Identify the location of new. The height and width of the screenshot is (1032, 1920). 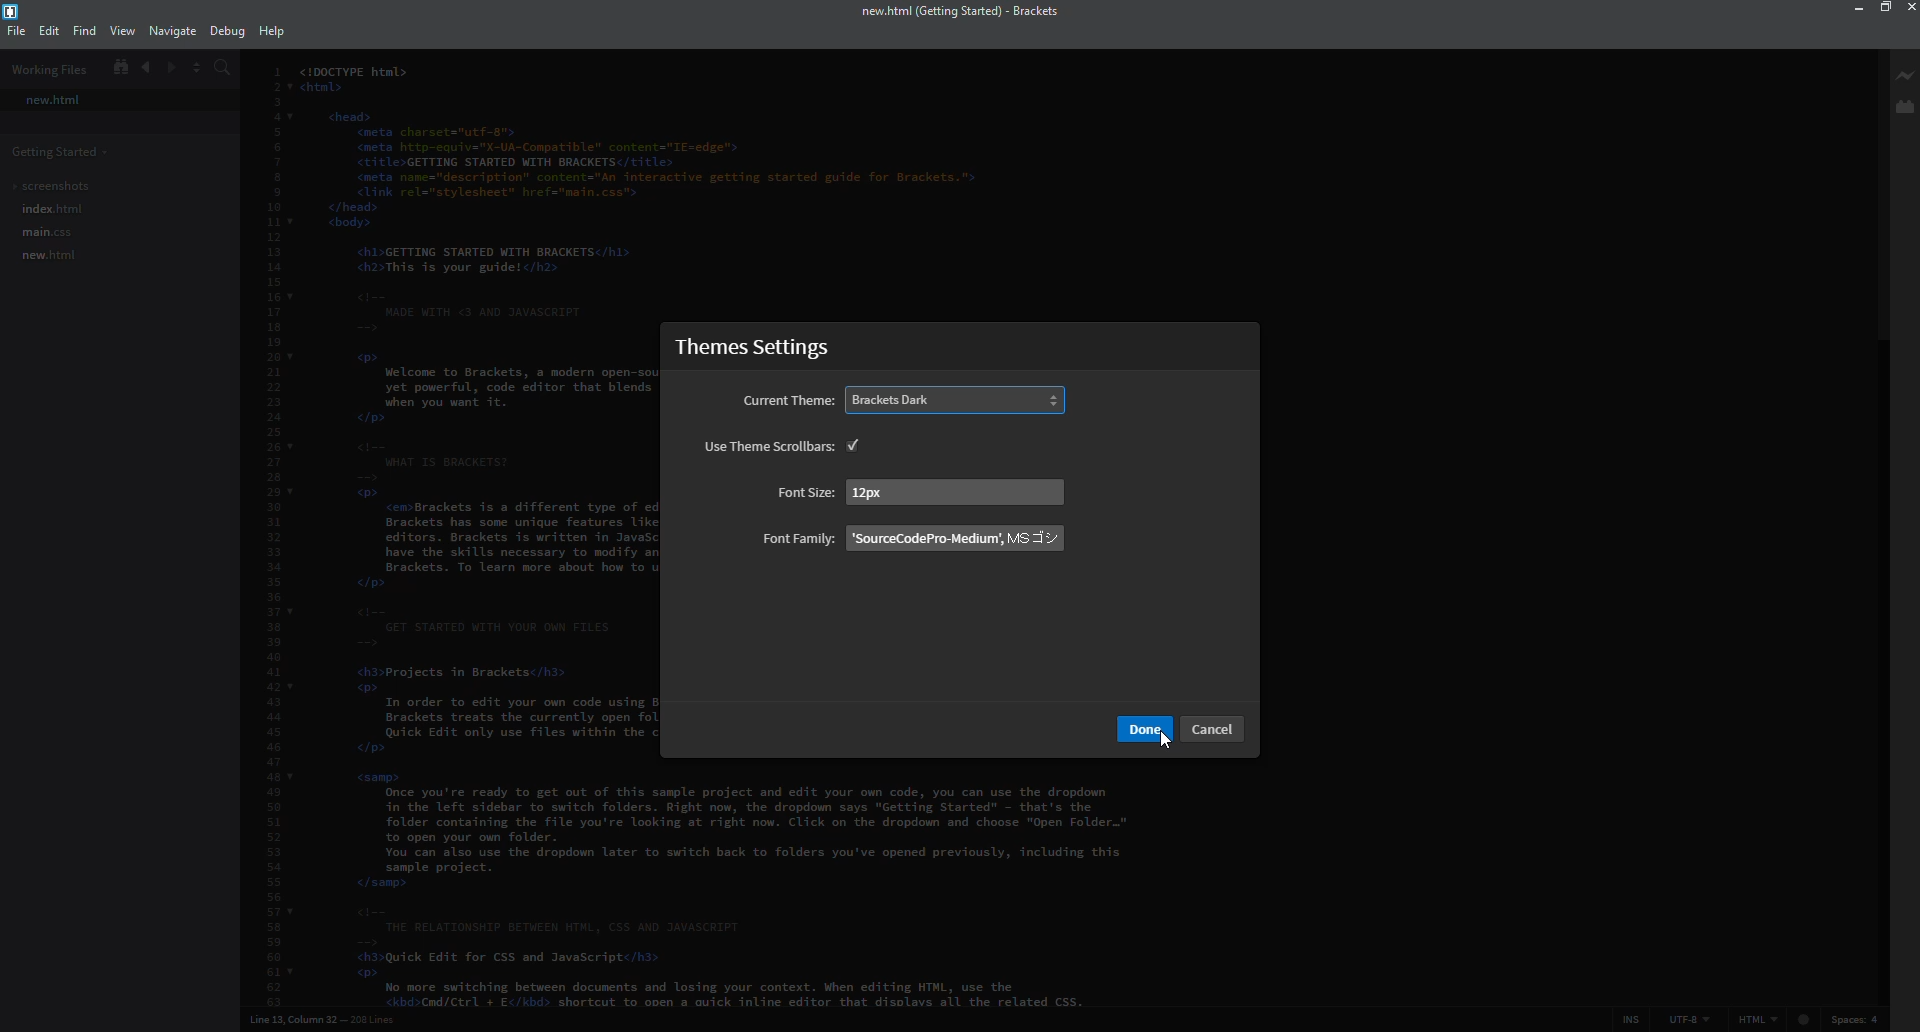
(46, 256).